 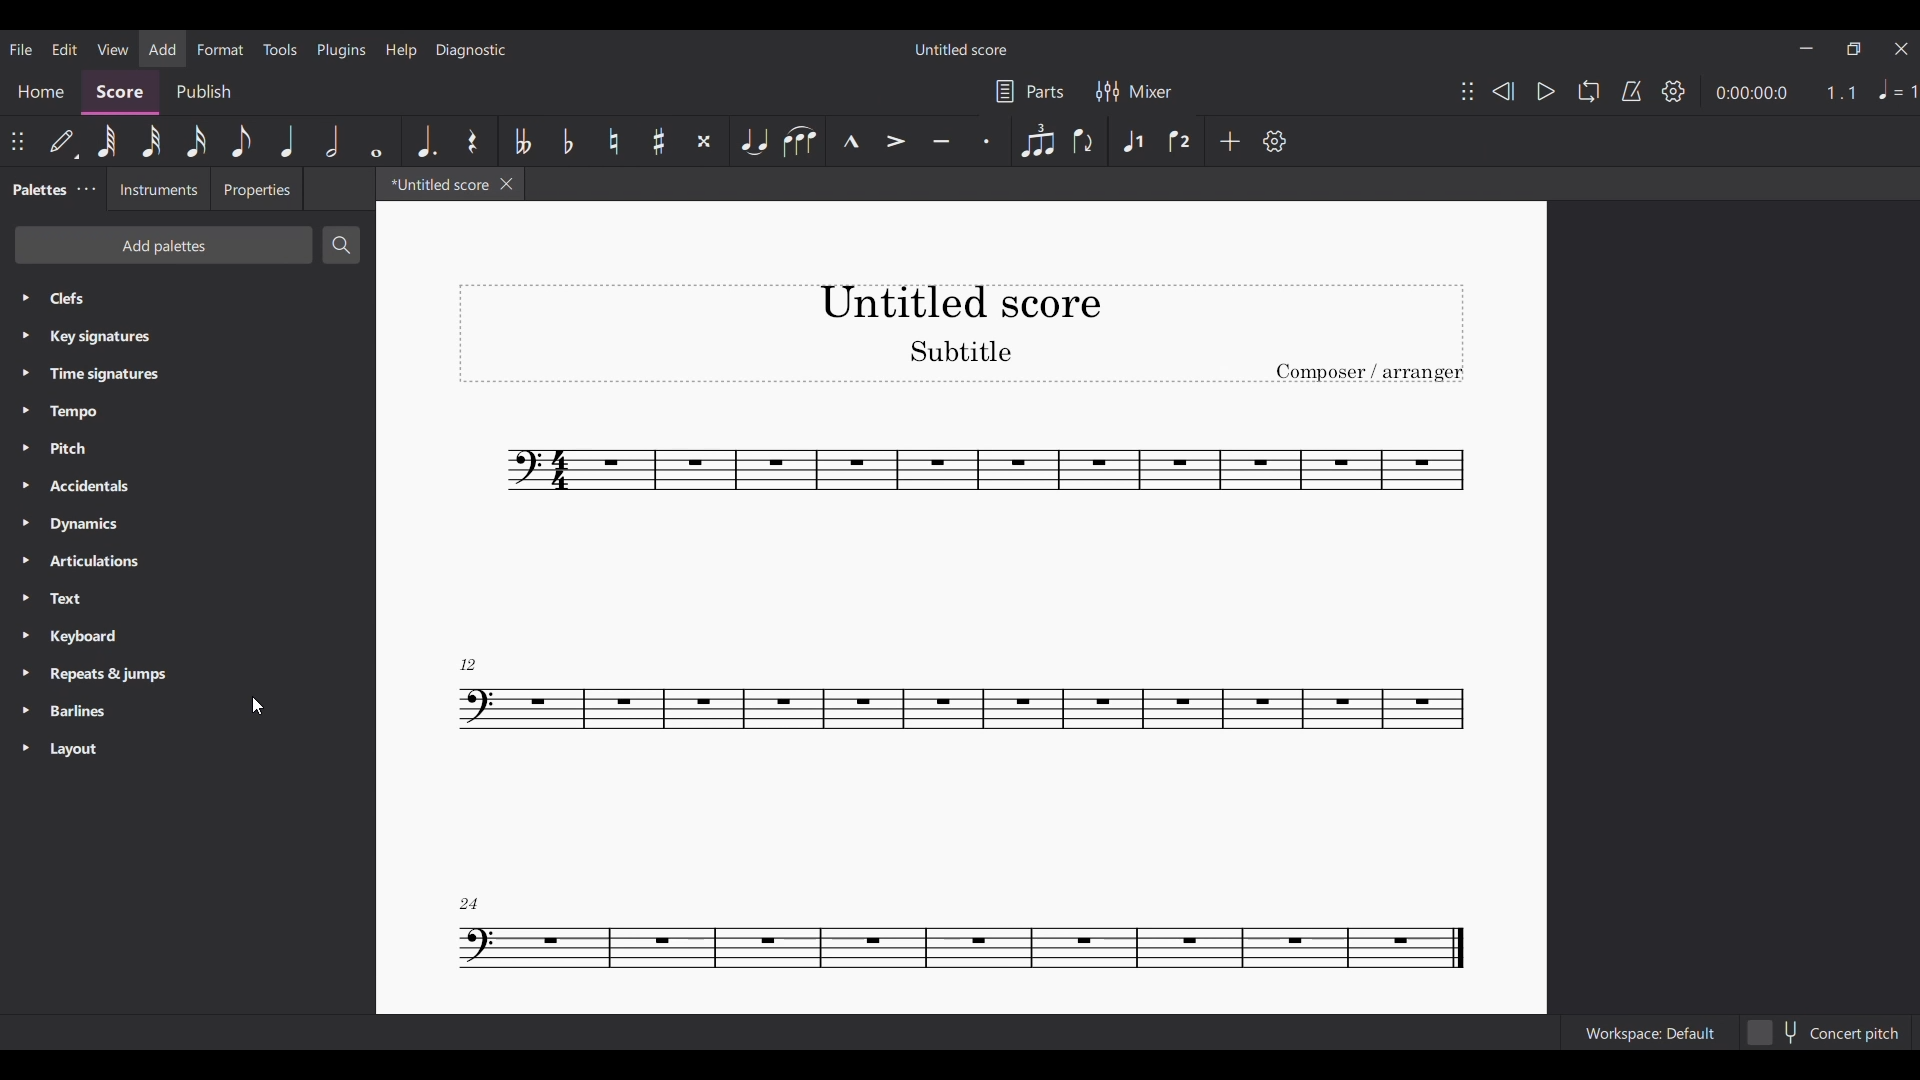 I want to click on restore, so click(x=1852, y=47).